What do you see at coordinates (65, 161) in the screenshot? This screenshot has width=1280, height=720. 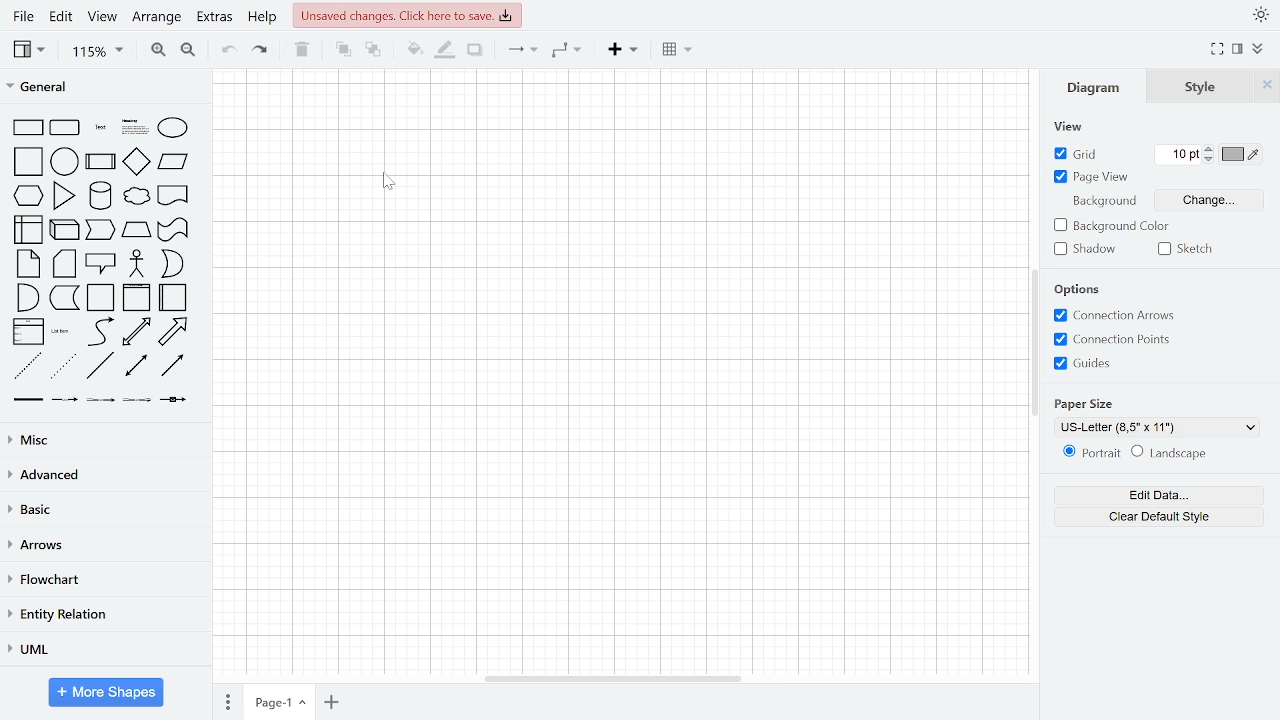 I see `circle` at bounding box center [65, 161].